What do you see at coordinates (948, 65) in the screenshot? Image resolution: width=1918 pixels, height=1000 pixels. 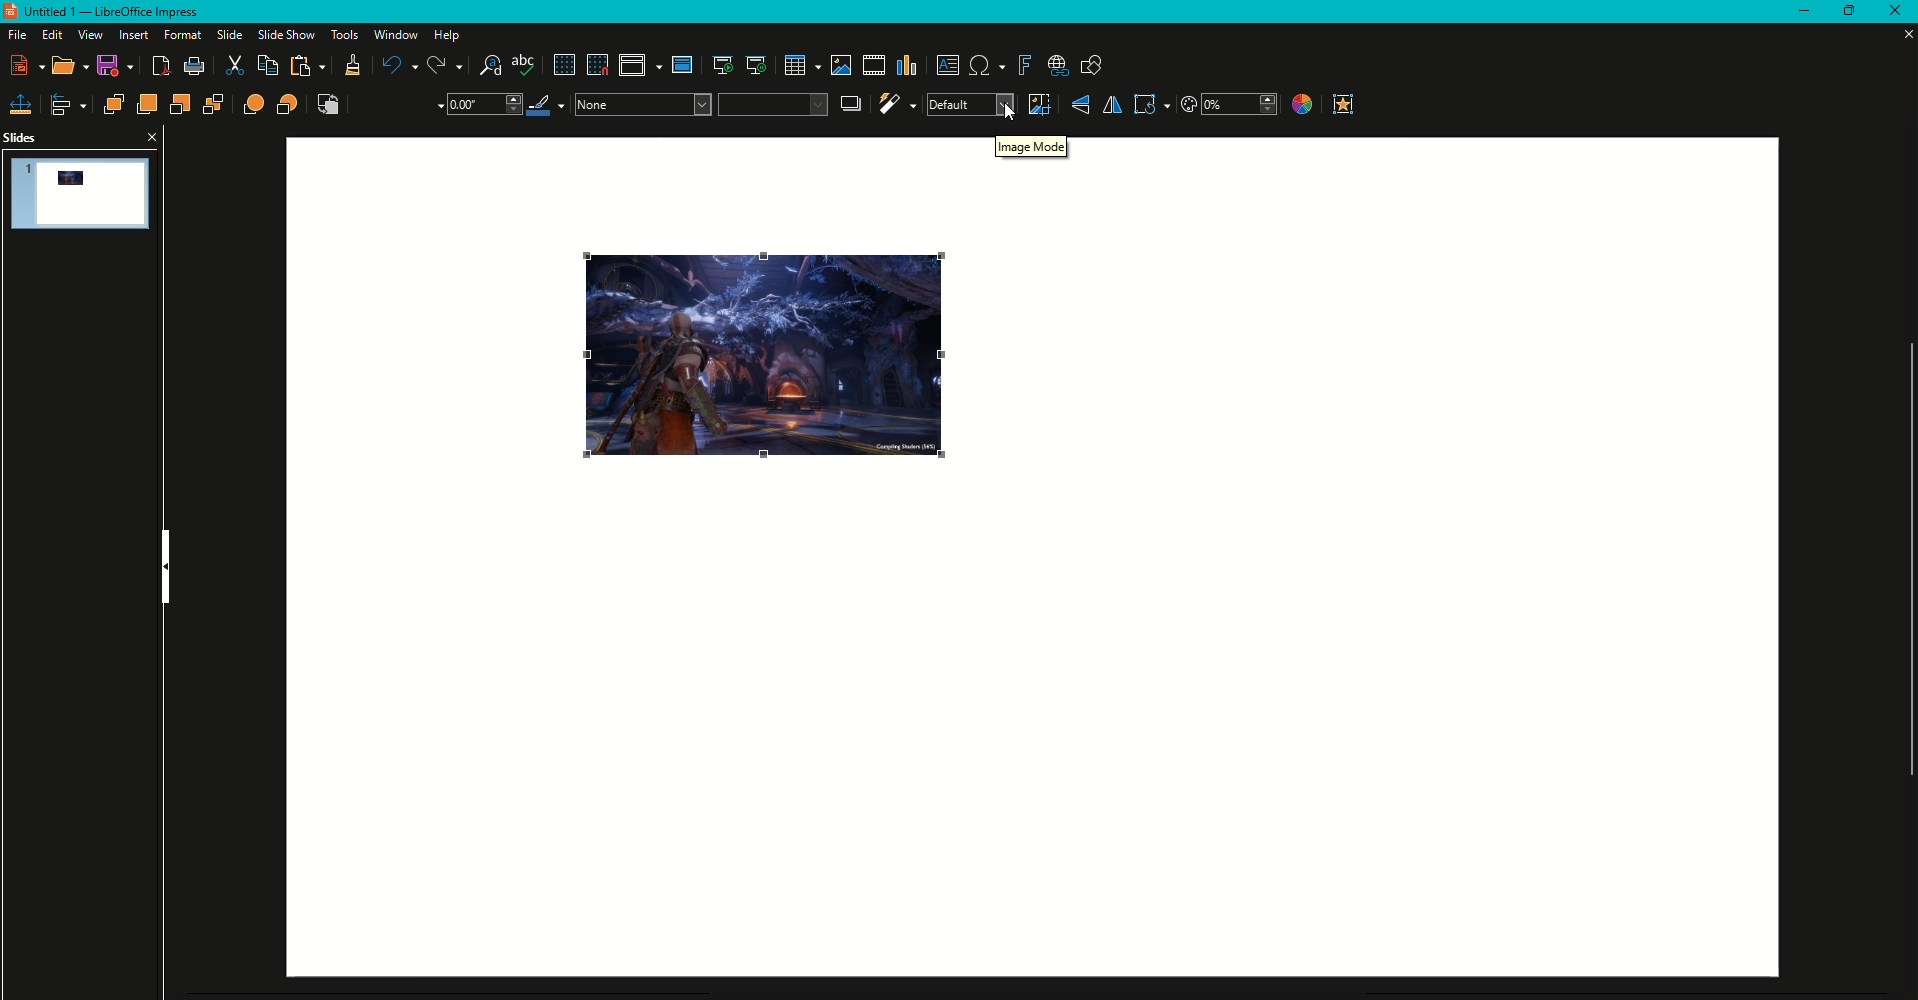 I see `Text Box` at bounding box center [948, 65].